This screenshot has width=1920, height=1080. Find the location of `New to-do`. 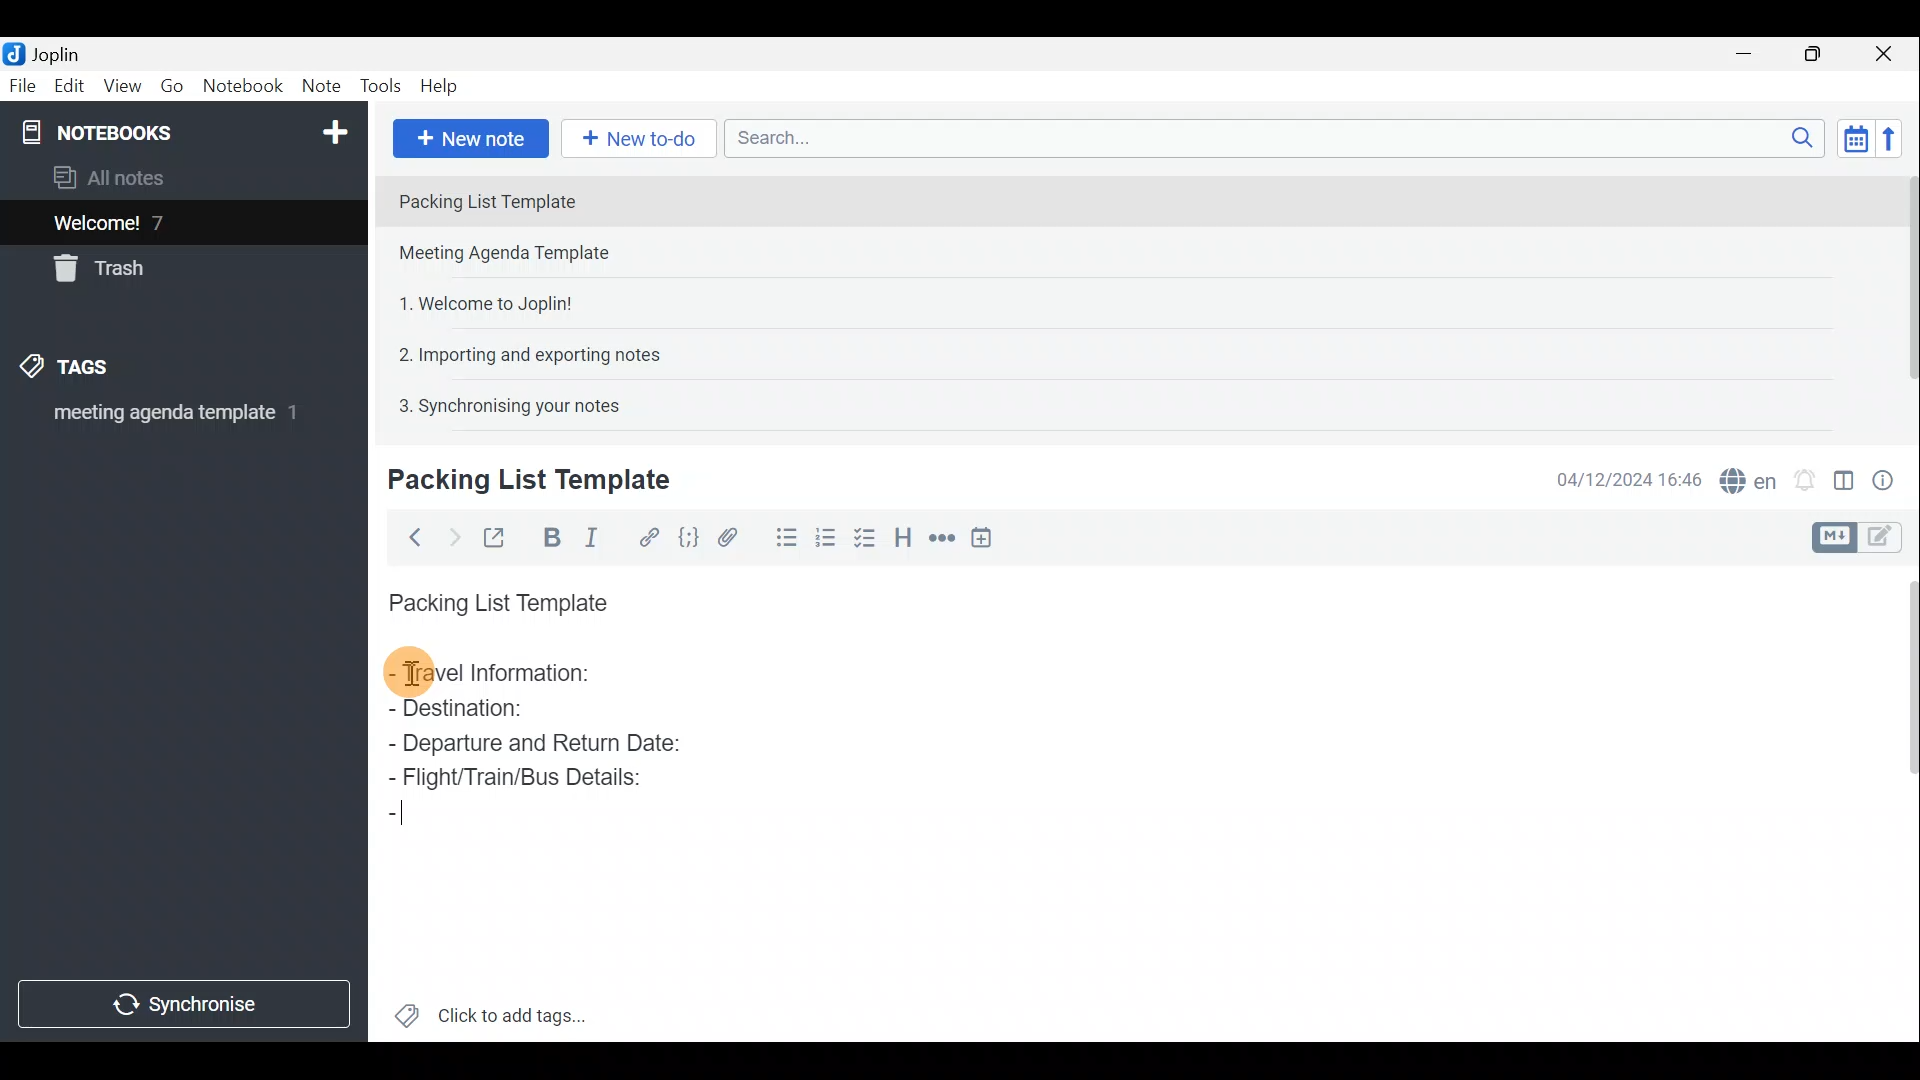

New to-do is located at coordinates (640, 139).